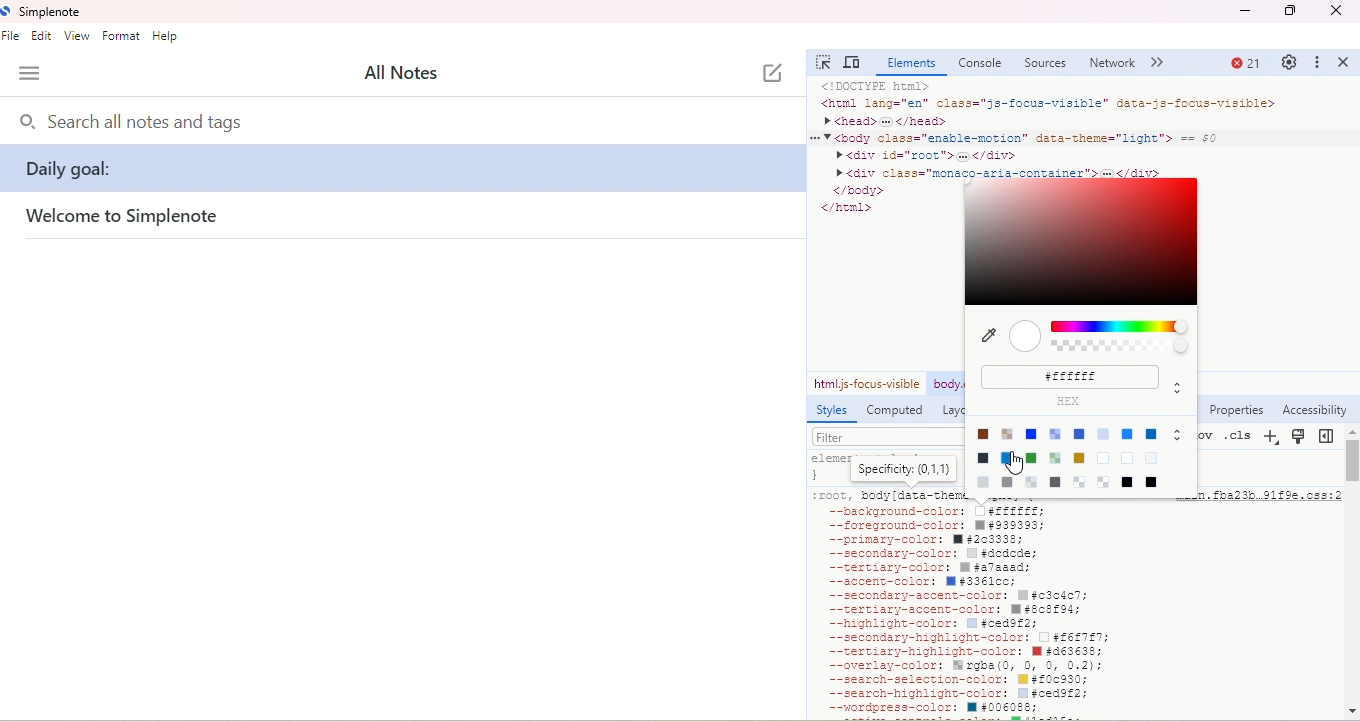  I want to click on hex, so click(1079, 402).